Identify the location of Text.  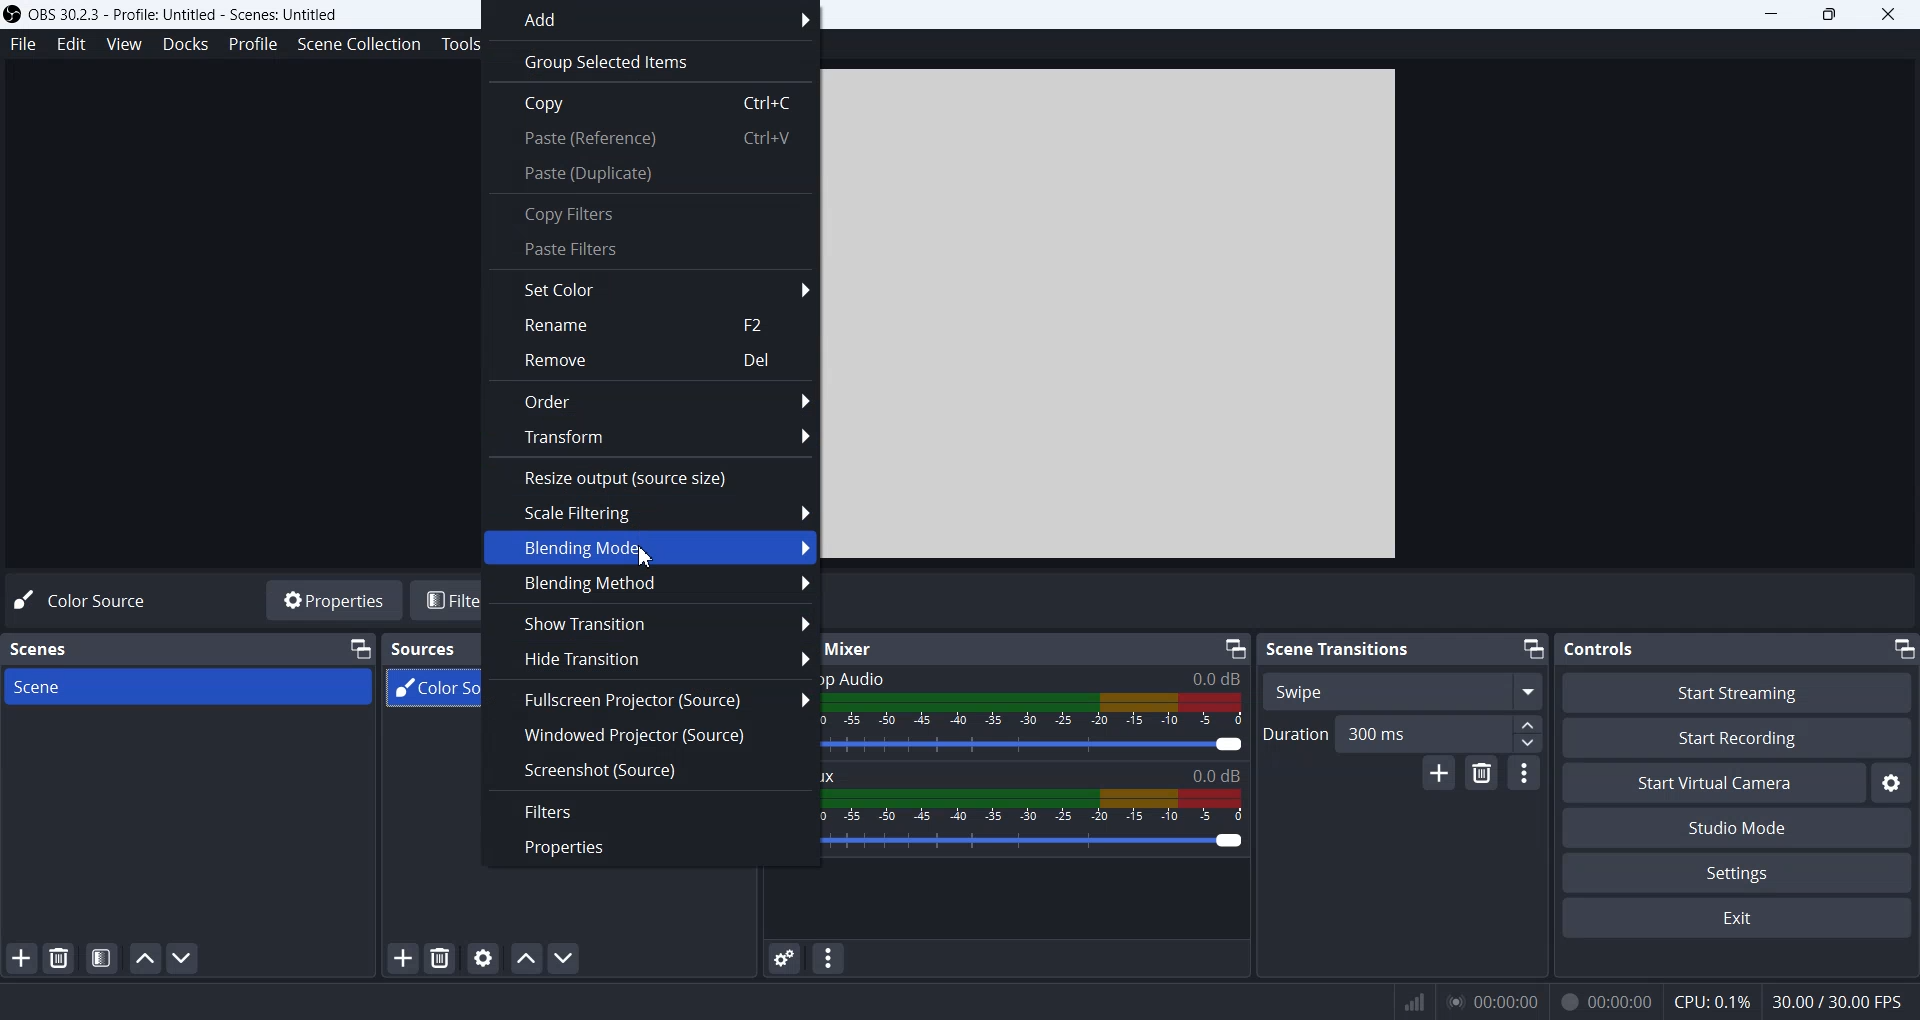
(1602, 648).